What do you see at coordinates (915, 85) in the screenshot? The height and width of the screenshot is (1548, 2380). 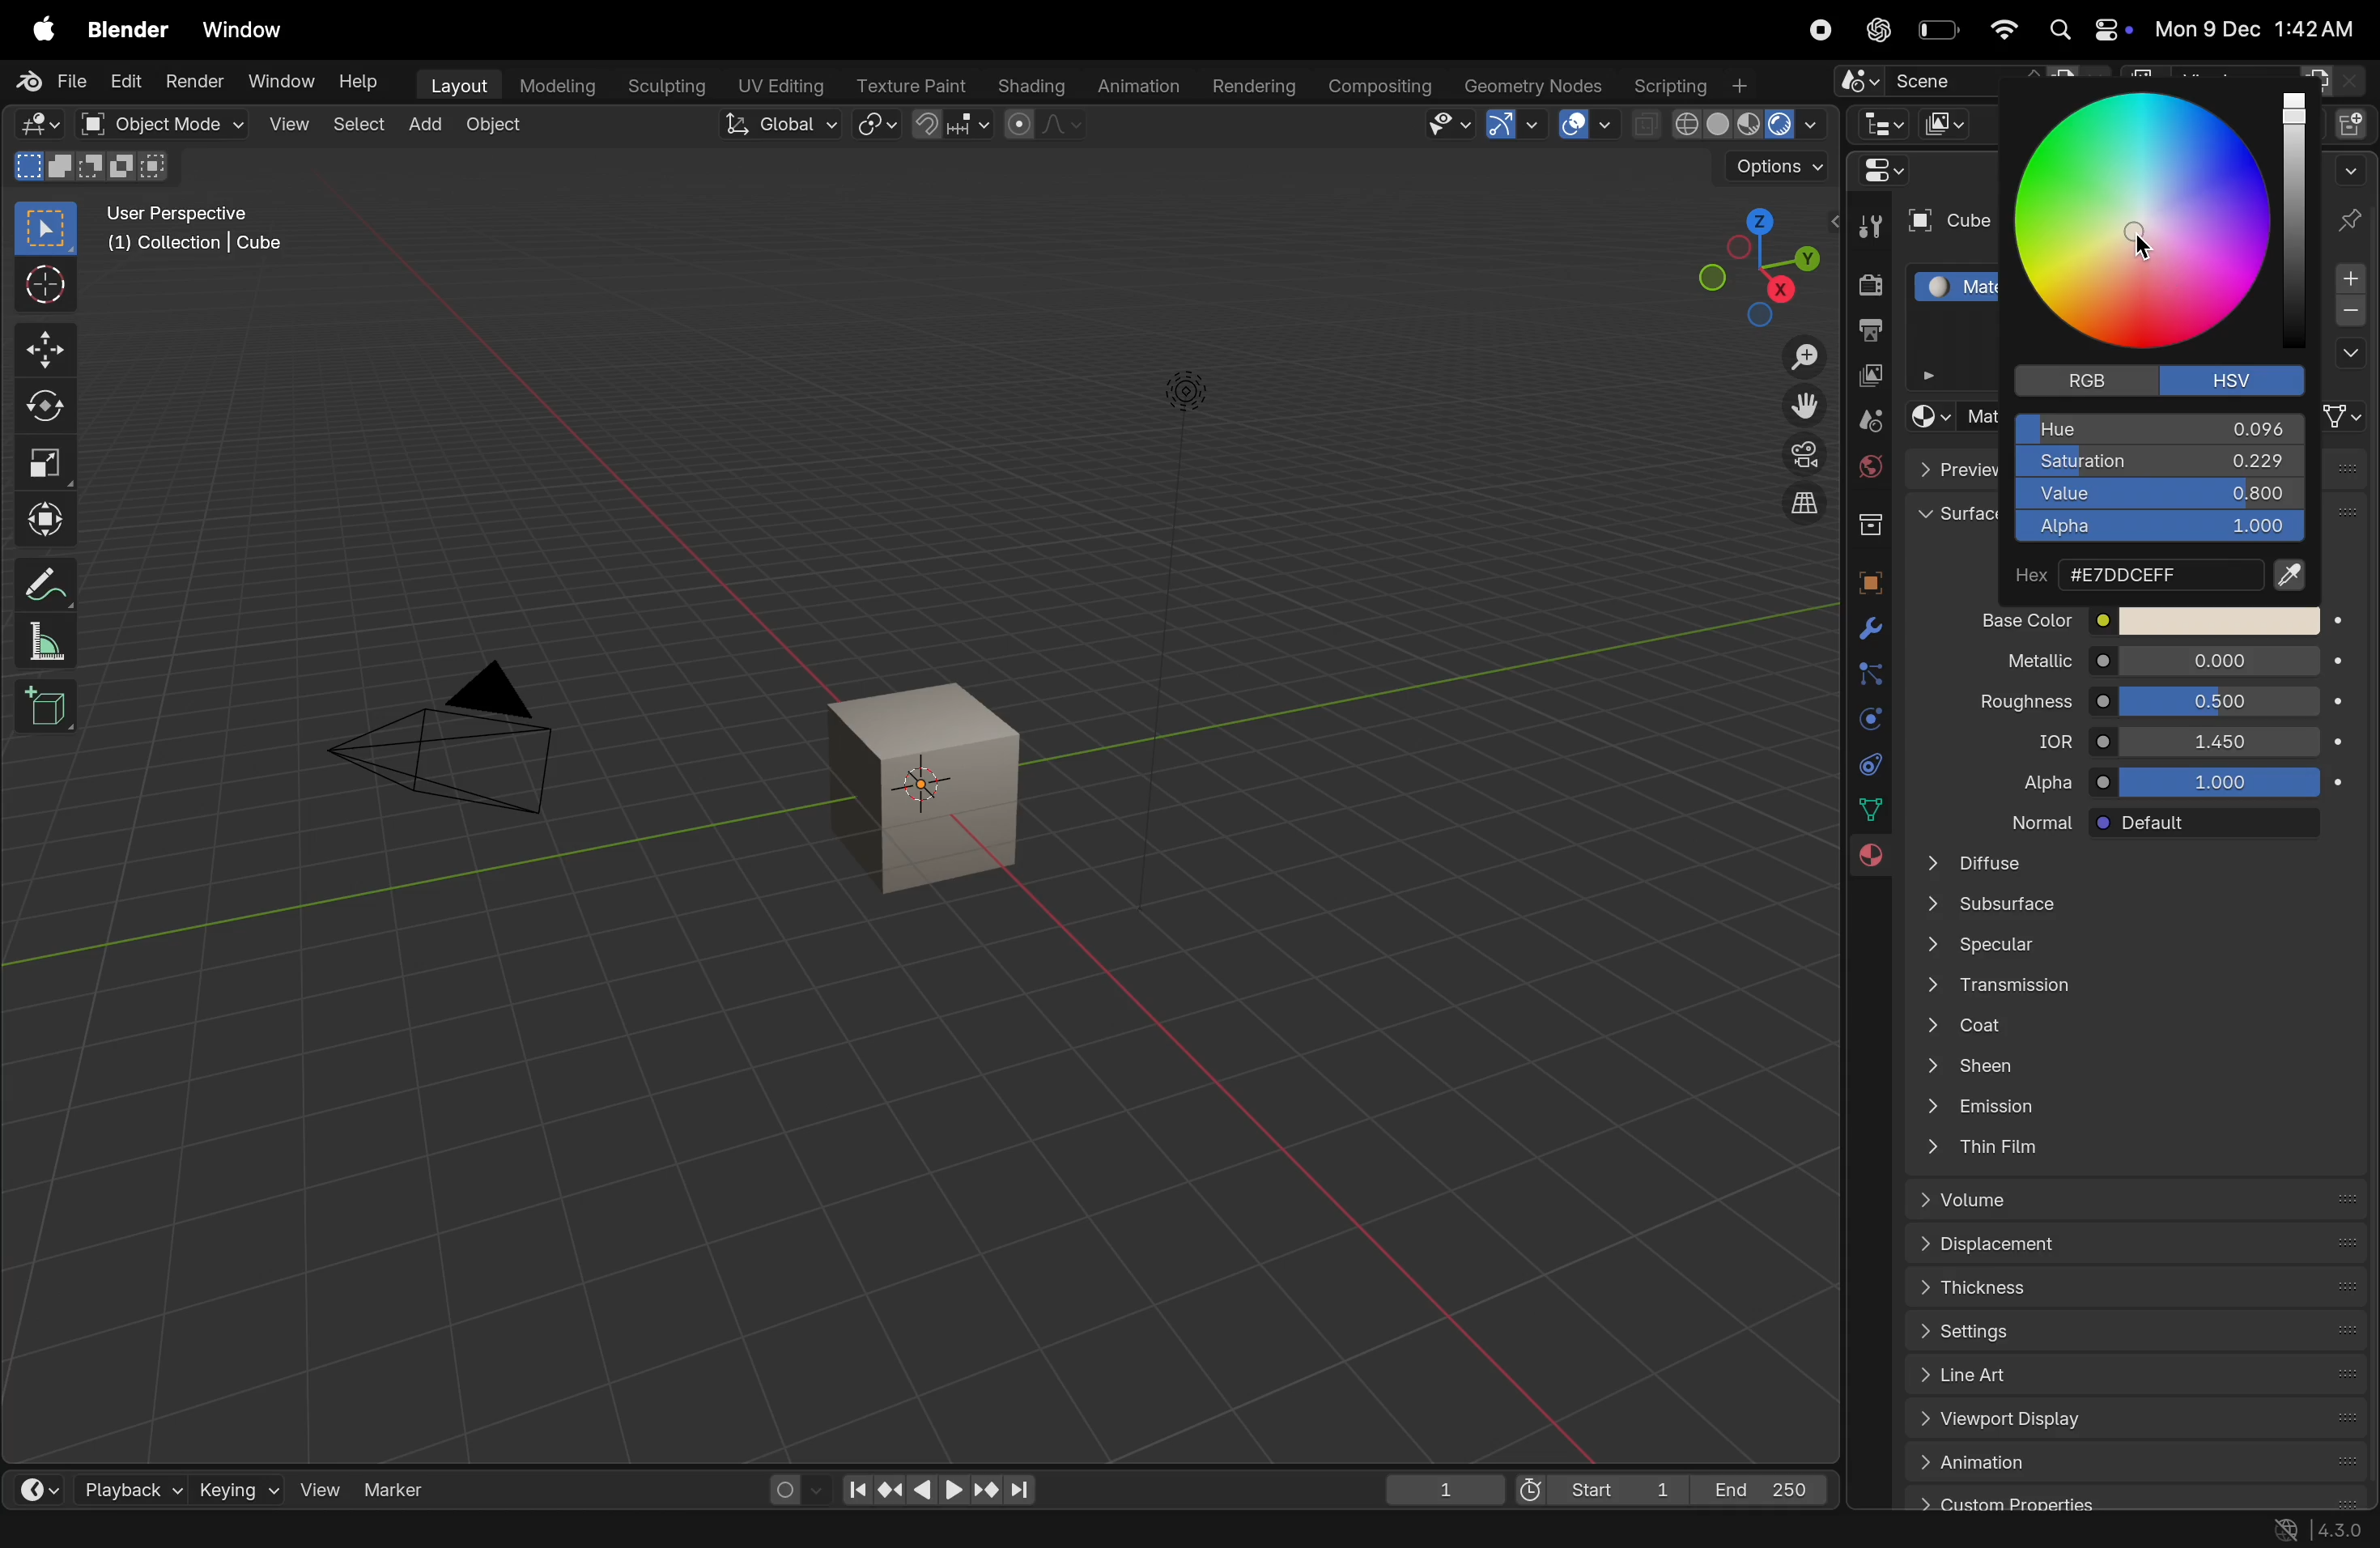 I see `Texture paint` at bounding box center [915, 85].